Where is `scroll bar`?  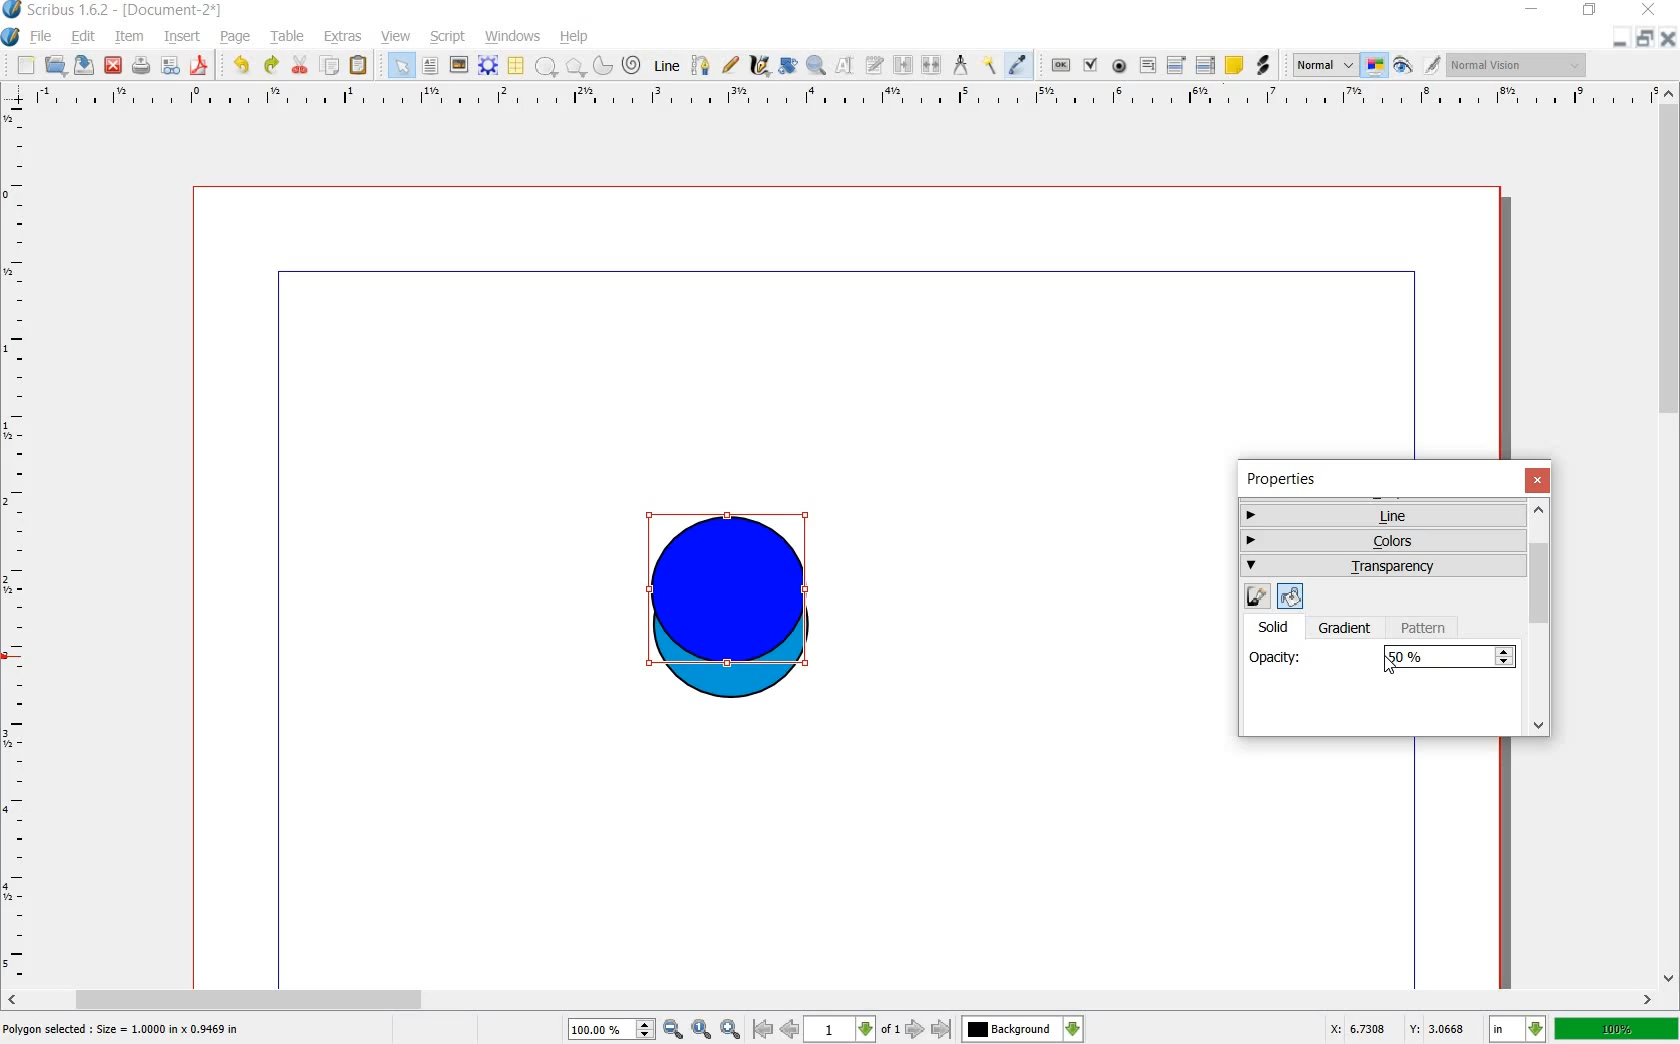
scroll bar is located at coordinates (1670, 532).